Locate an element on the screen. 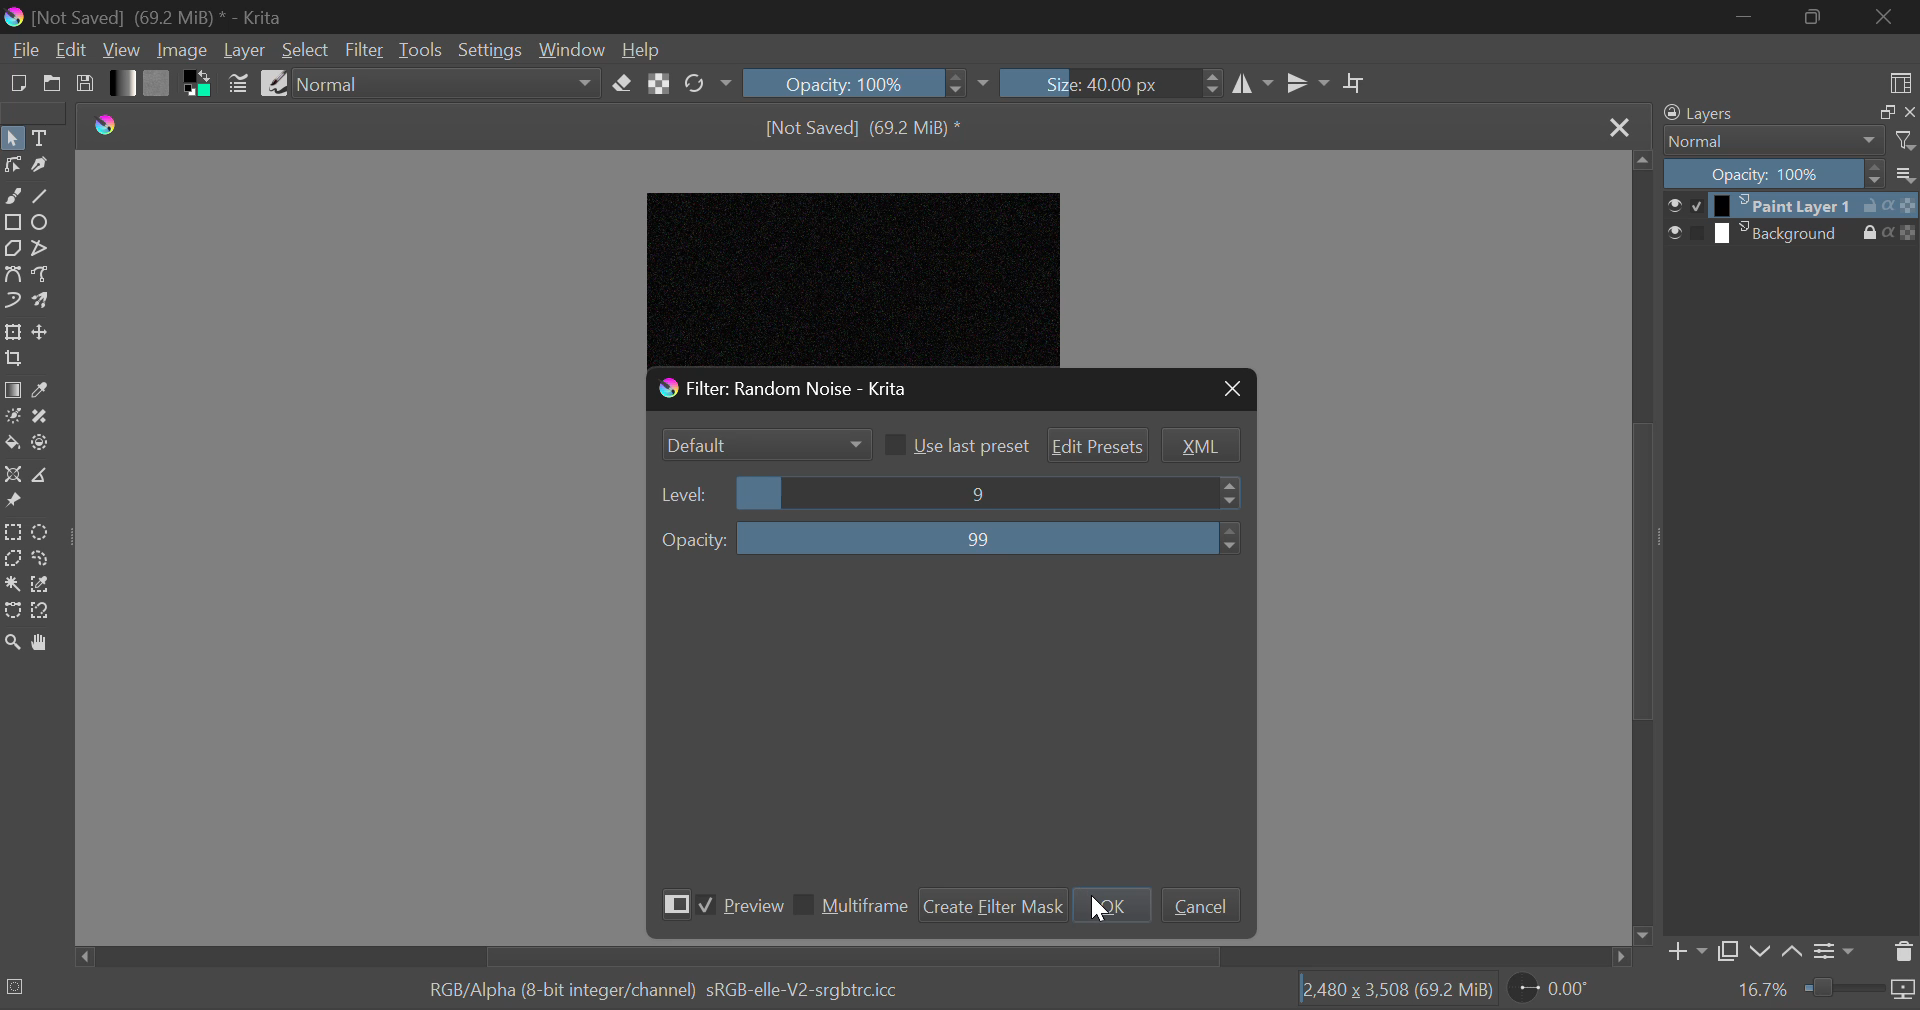 The width and height of the screenshot is (1920, 1010). opacity is located at coordinates (1903, 231).